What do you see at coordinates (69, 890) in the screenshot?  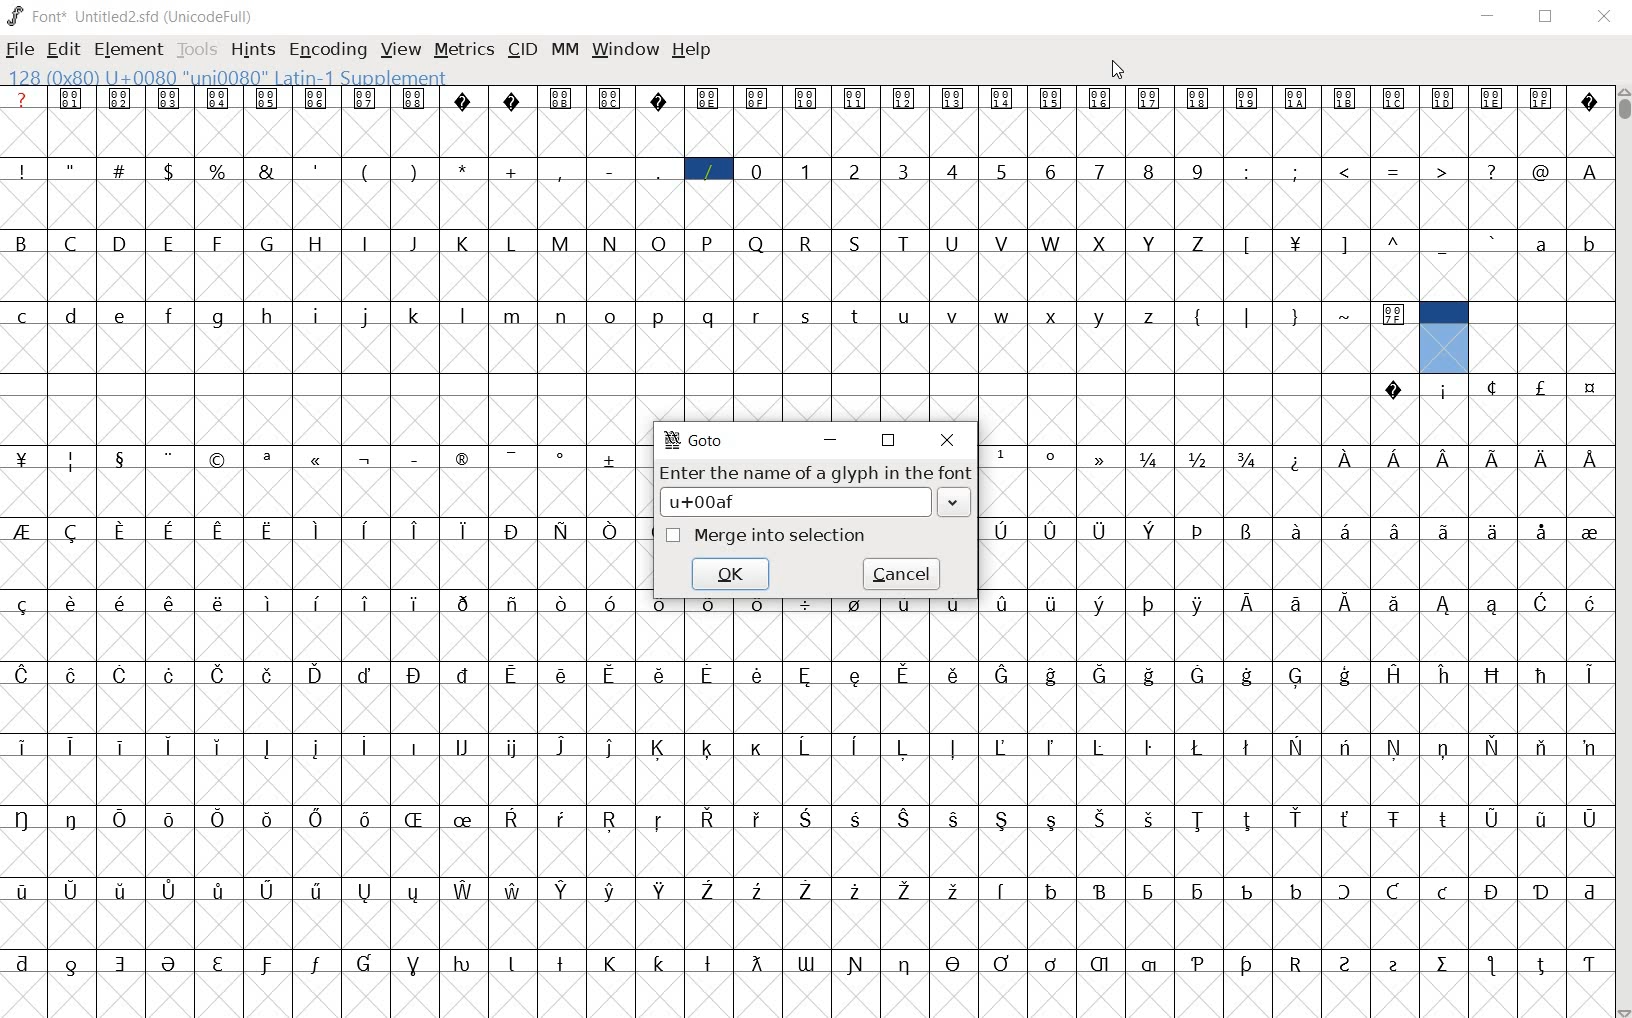 I see `Symbol` at bounding box center [69, 890].